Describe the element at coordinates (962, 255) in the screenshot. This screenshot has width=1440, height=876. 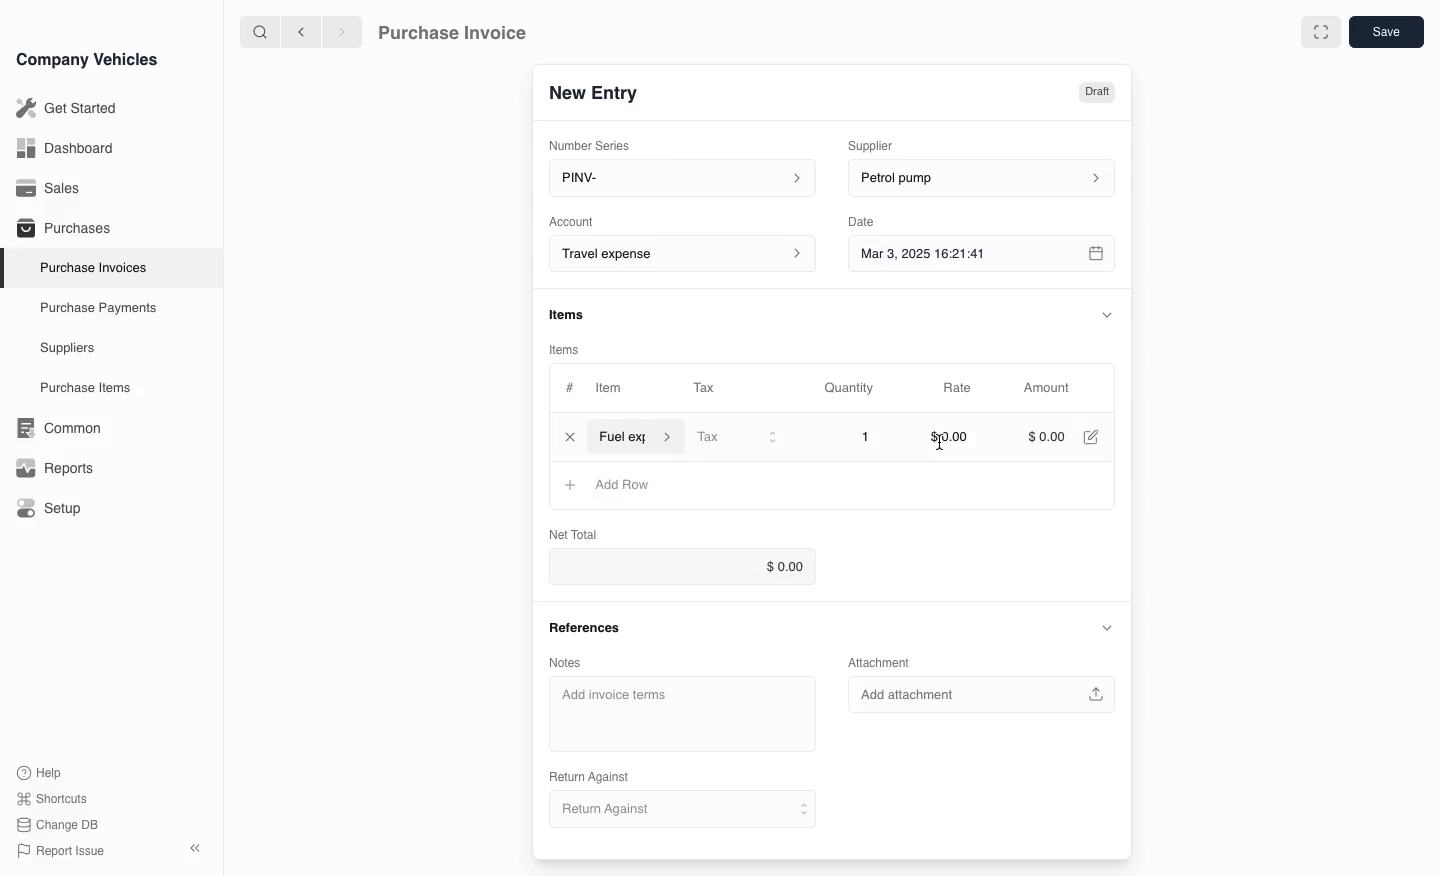
I see `Mar 3, 2025 16:21:41` at that location.